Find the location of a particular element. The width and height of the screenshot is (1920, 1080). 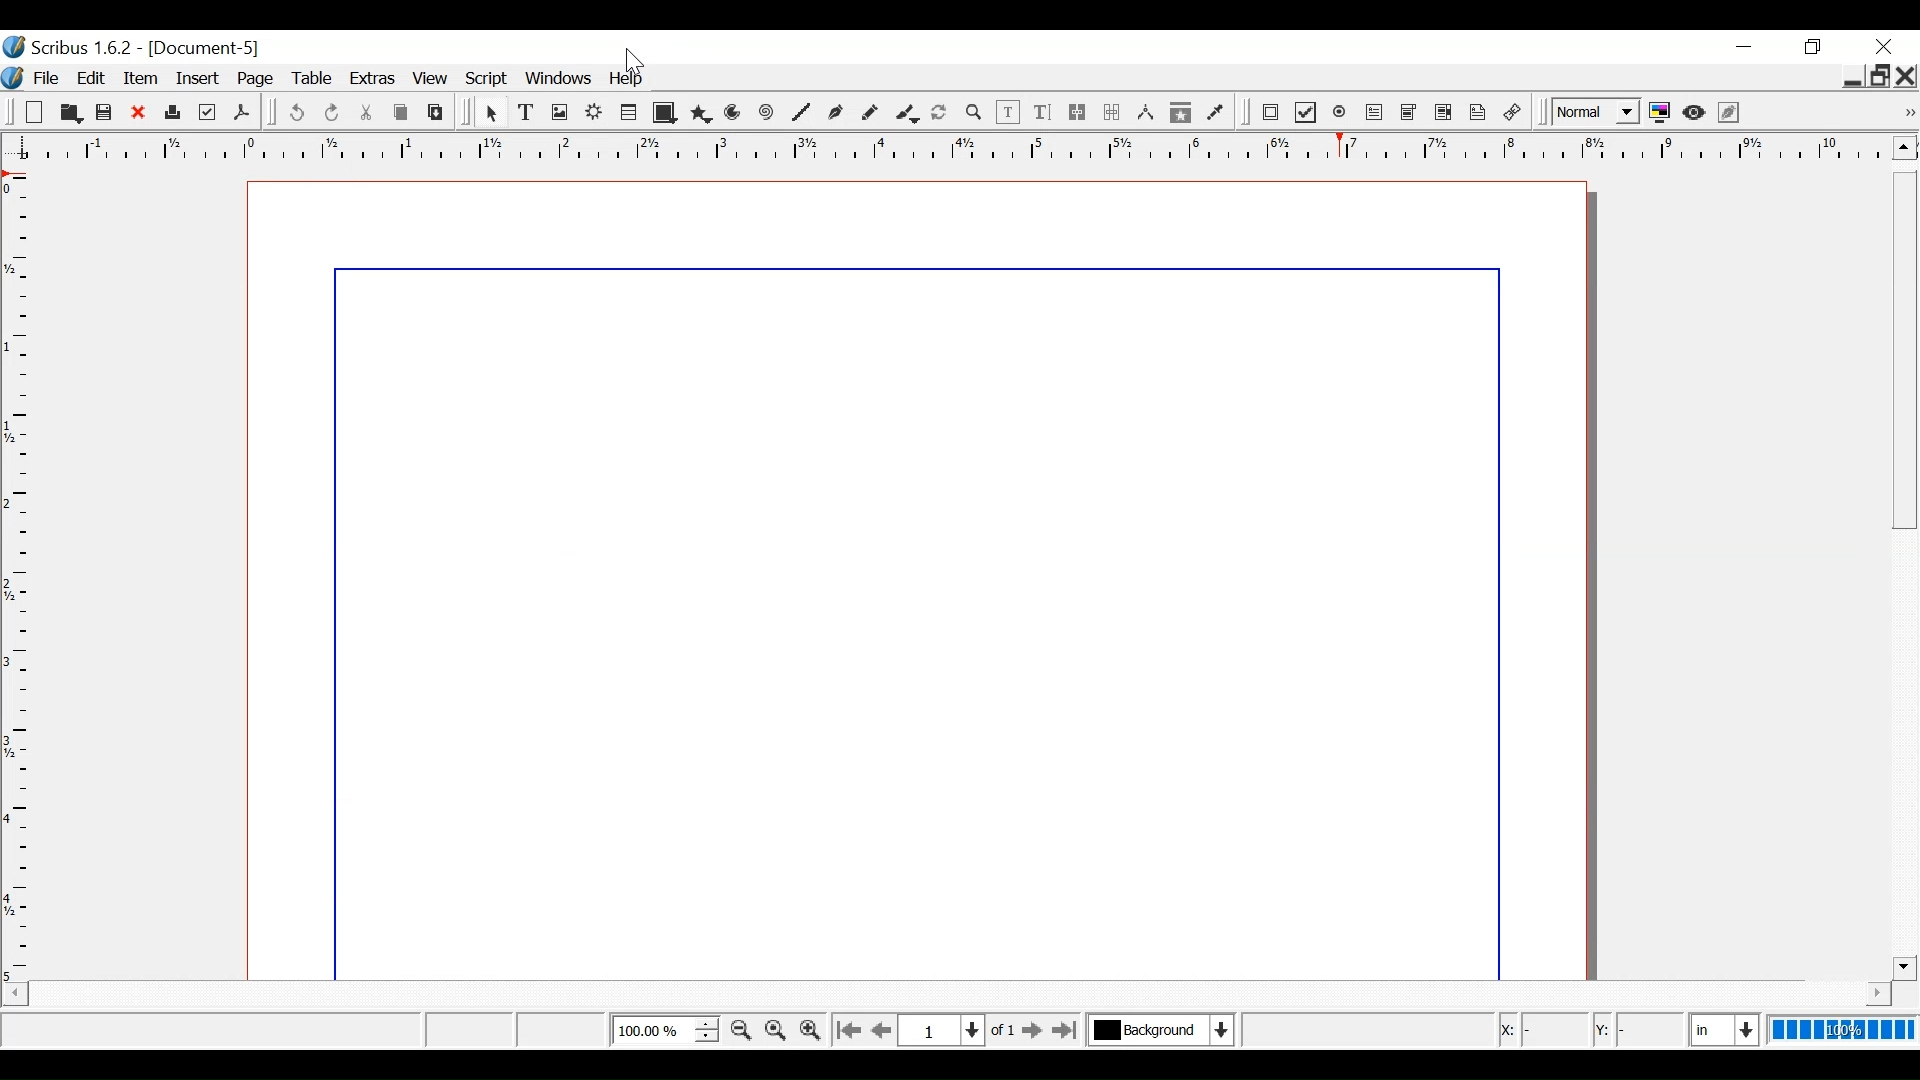

Edit Text with Story Editor is located at coordinates (1041, 112).